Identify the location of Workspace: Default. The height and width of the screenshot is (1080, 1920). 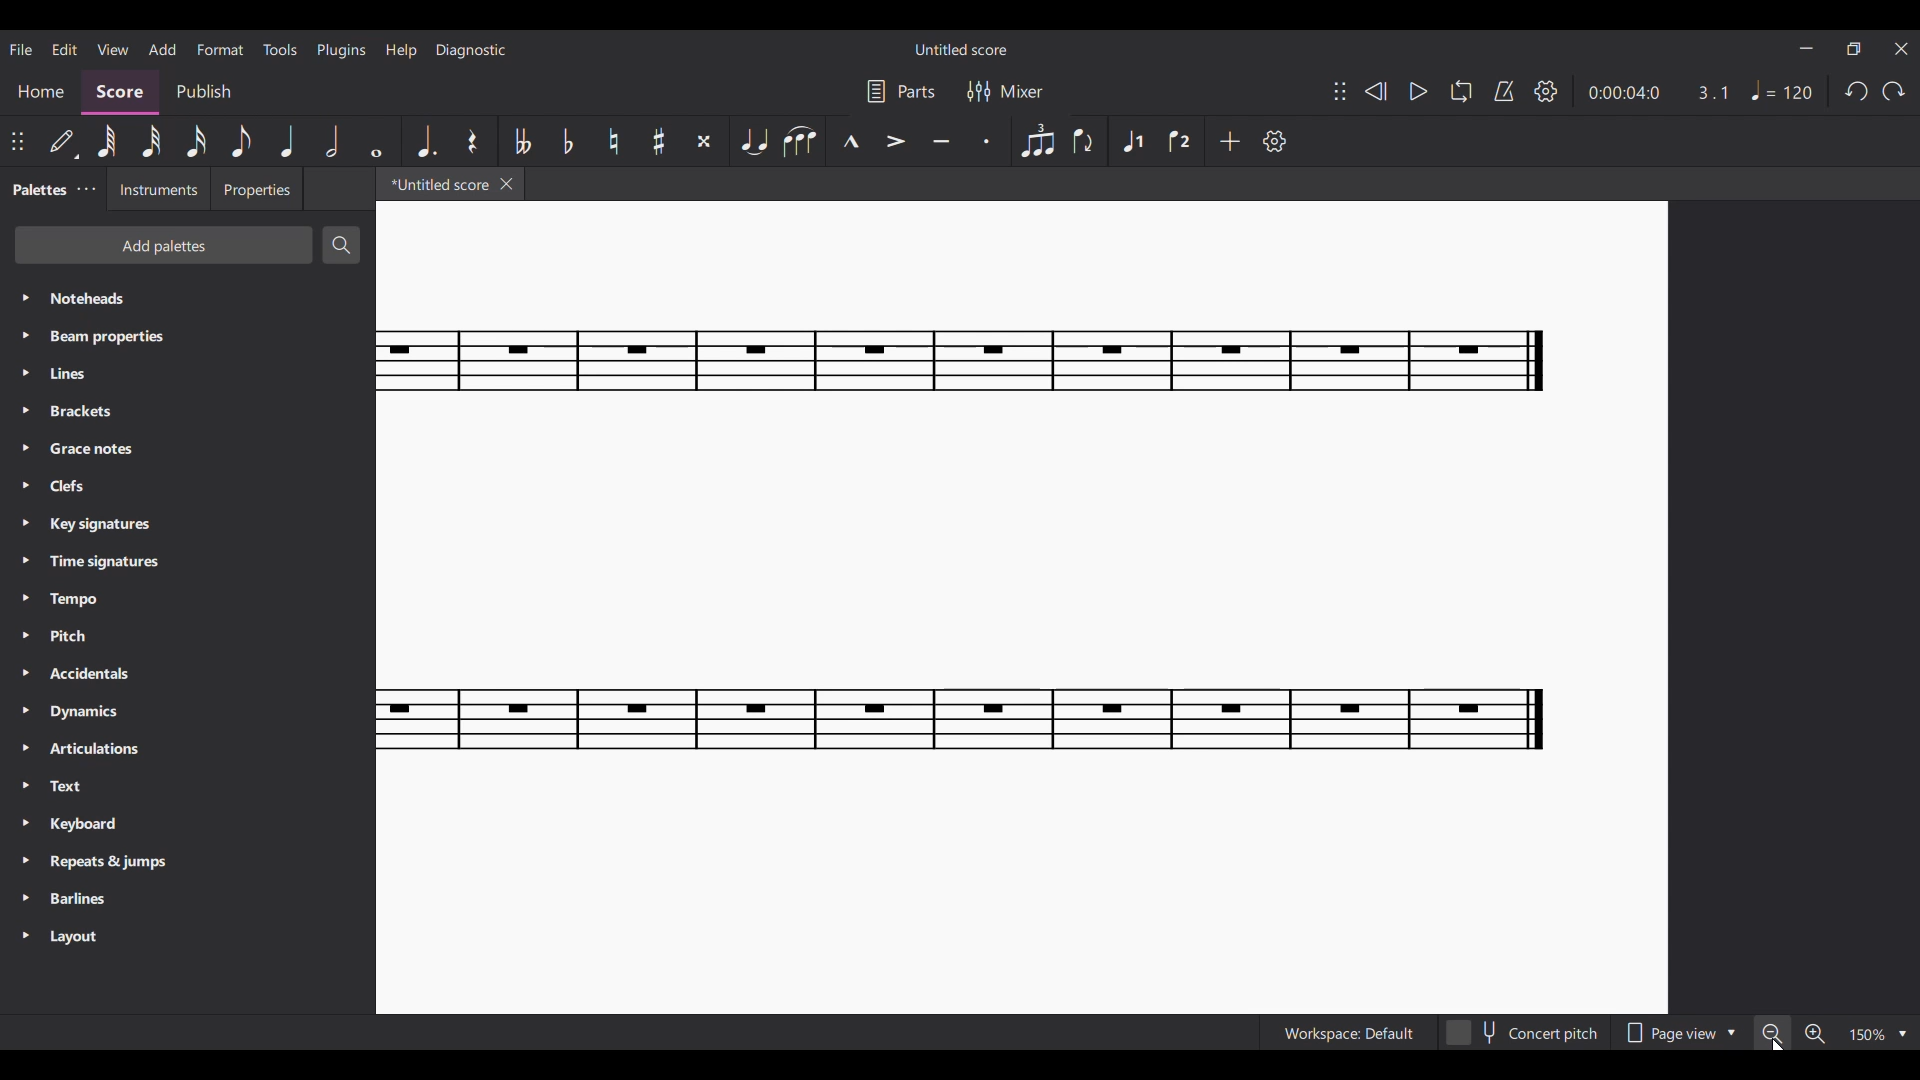
(1347, 1032).